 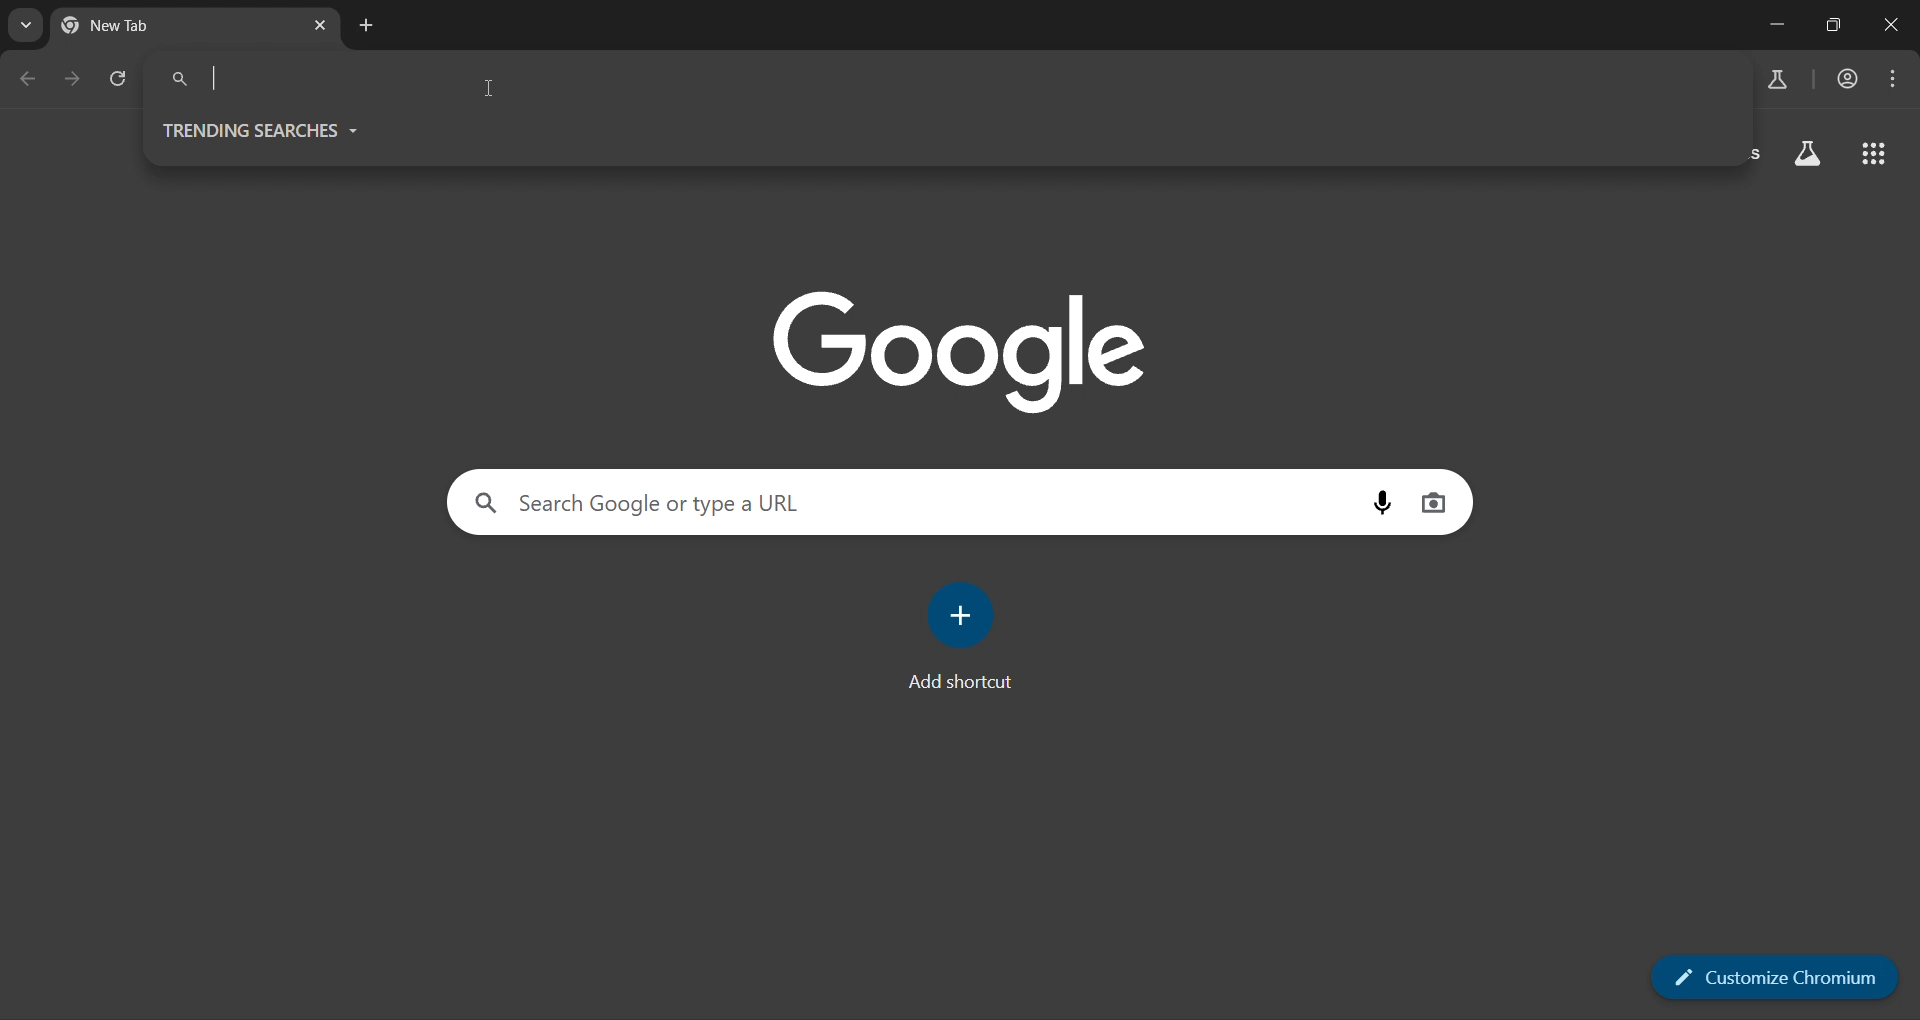 What do you see at coordinates (1830, 24) in the screenshot?
I see `maximize/restore` at bounding box center [1830, 24].